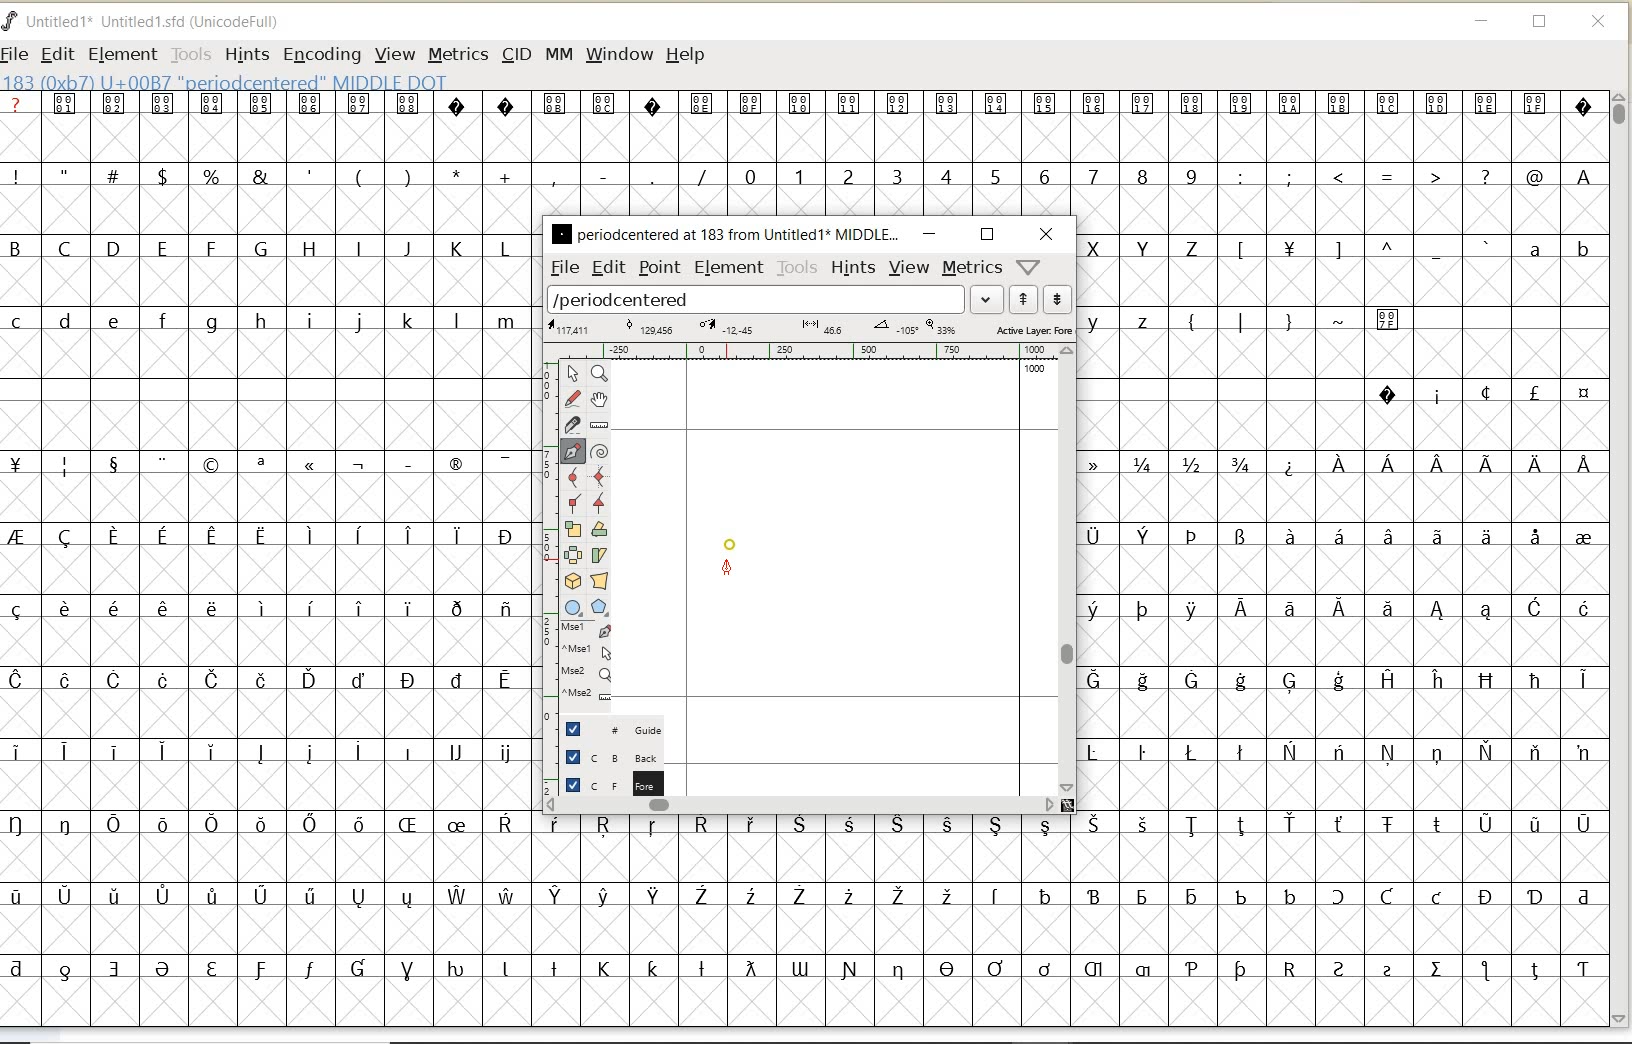 The height and width of the screenshot is (1044, 1632). Describe the element at coordinates (1483, 24) in the screenshot. I see `MINIMIZE` at that location.